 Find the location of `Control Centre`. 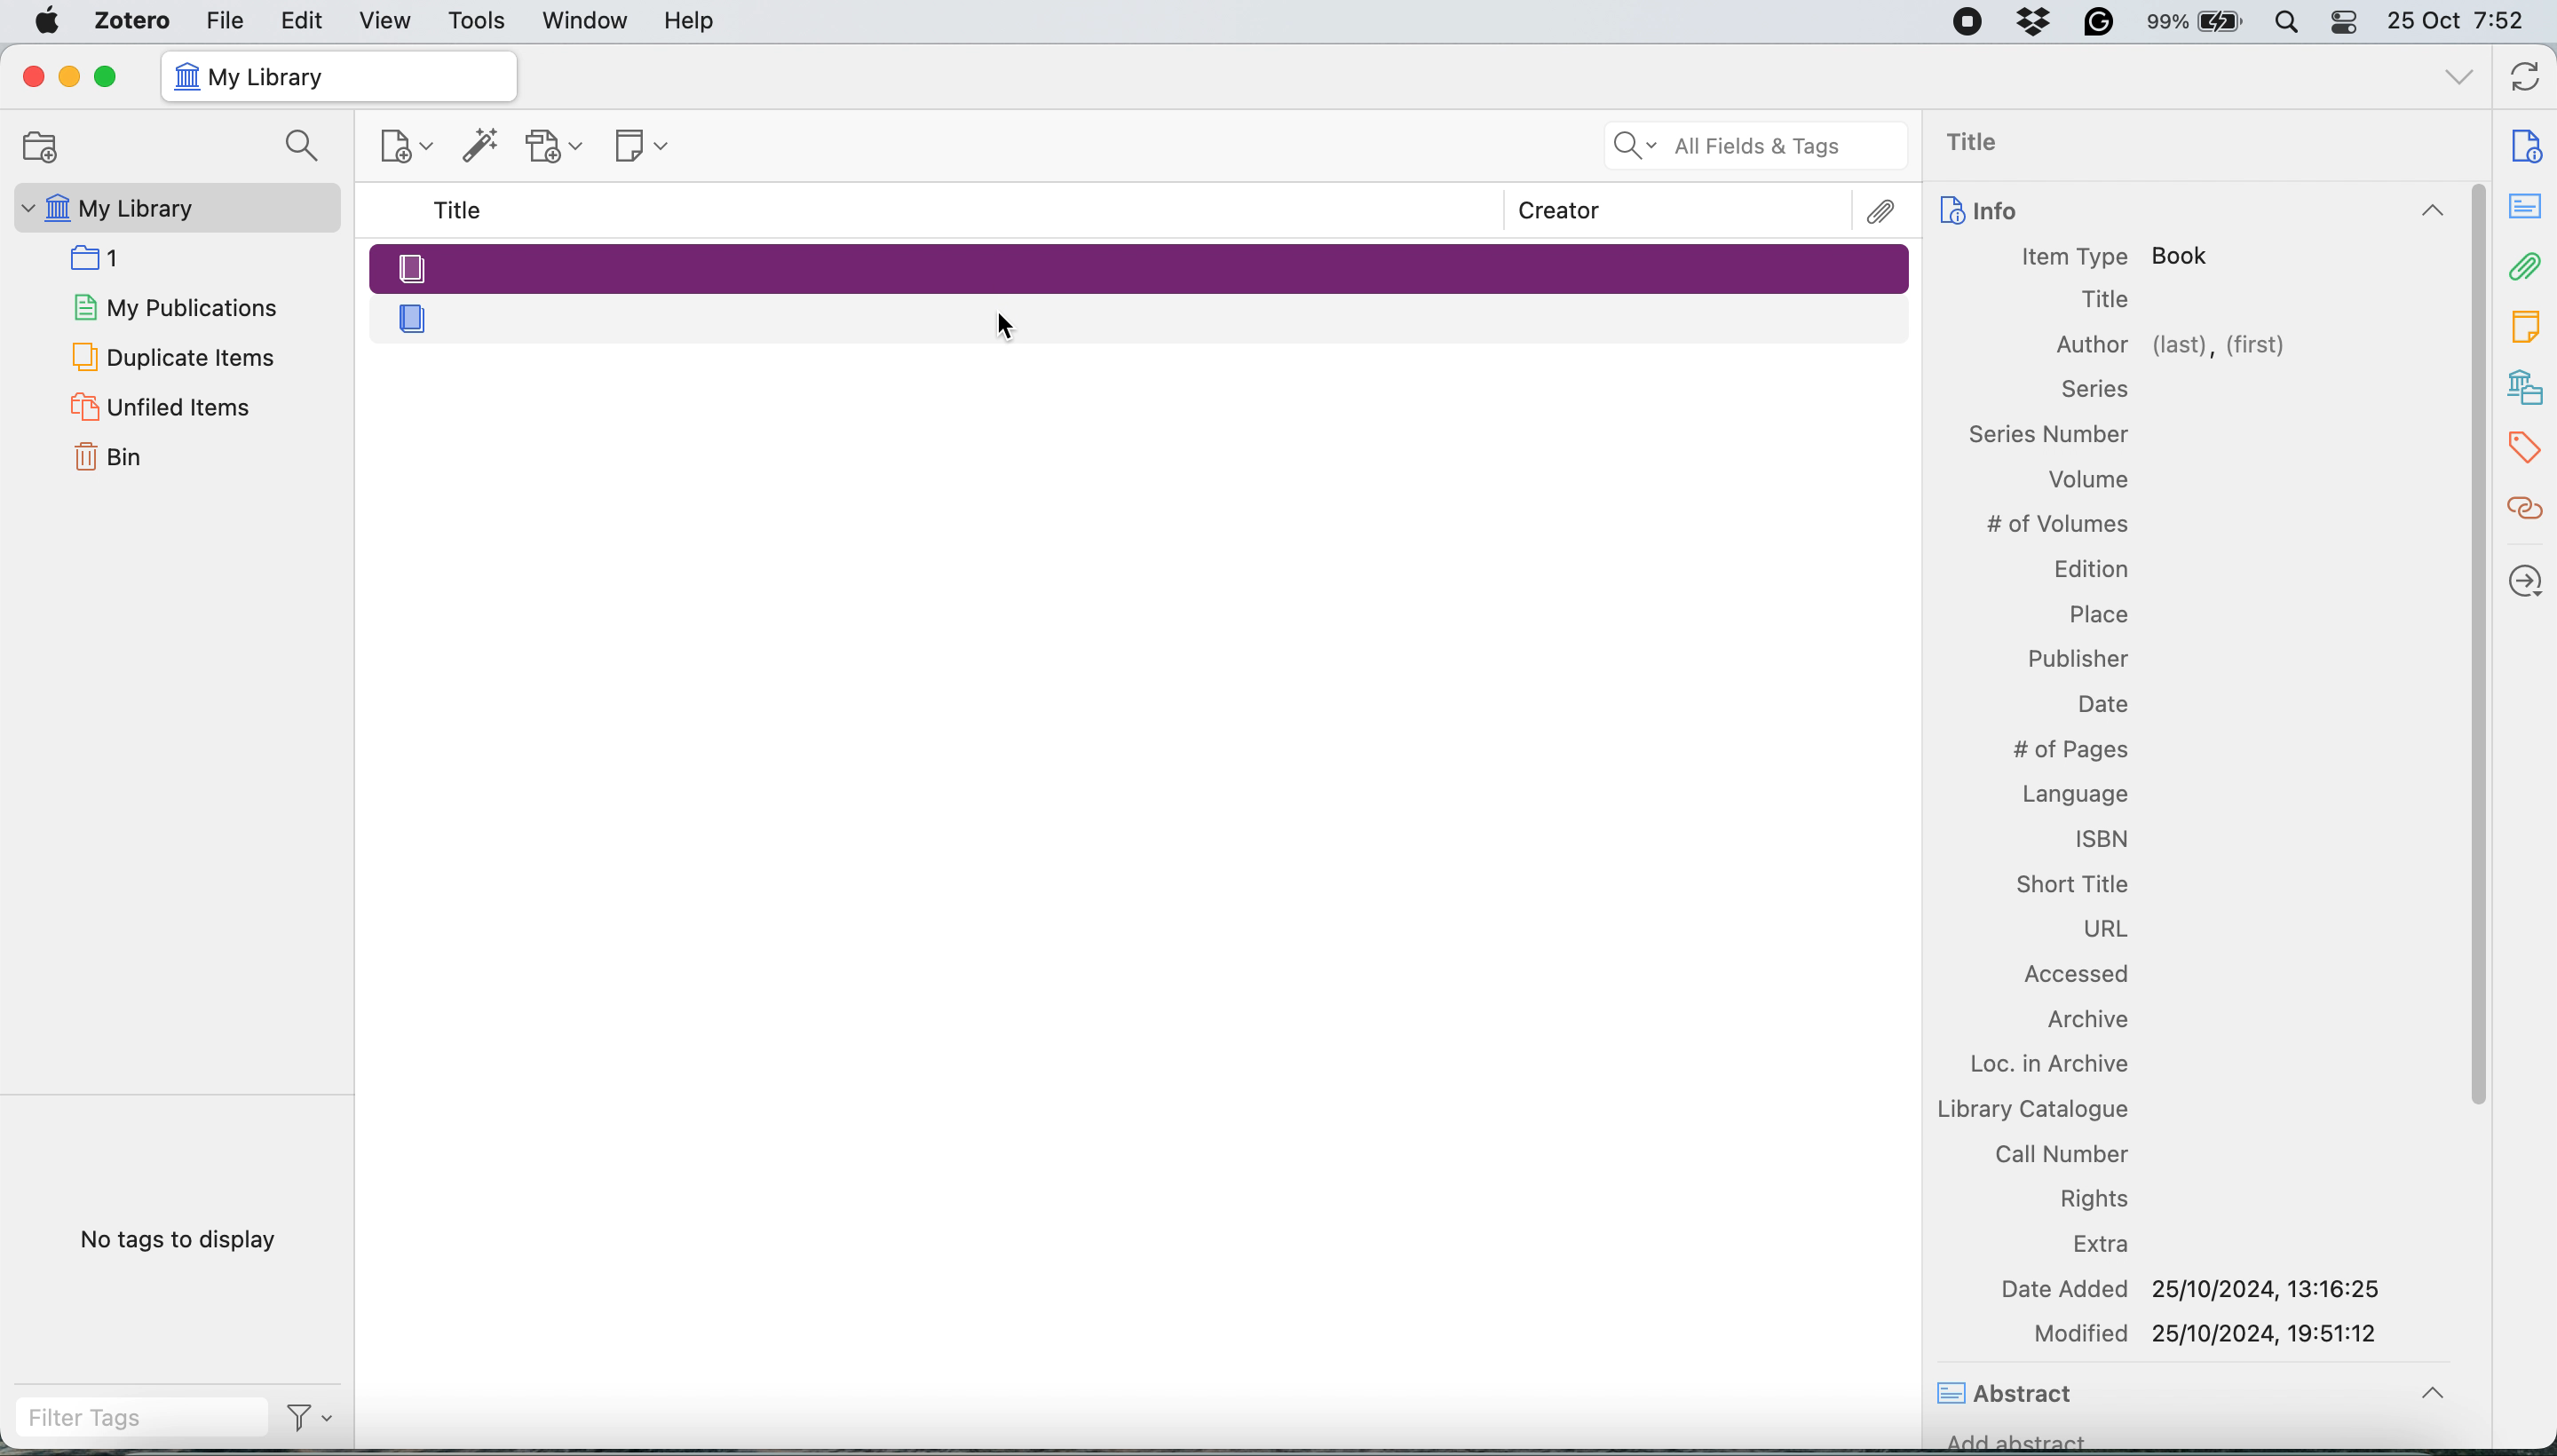

Control Centre is located at coordinates (2346, 21).